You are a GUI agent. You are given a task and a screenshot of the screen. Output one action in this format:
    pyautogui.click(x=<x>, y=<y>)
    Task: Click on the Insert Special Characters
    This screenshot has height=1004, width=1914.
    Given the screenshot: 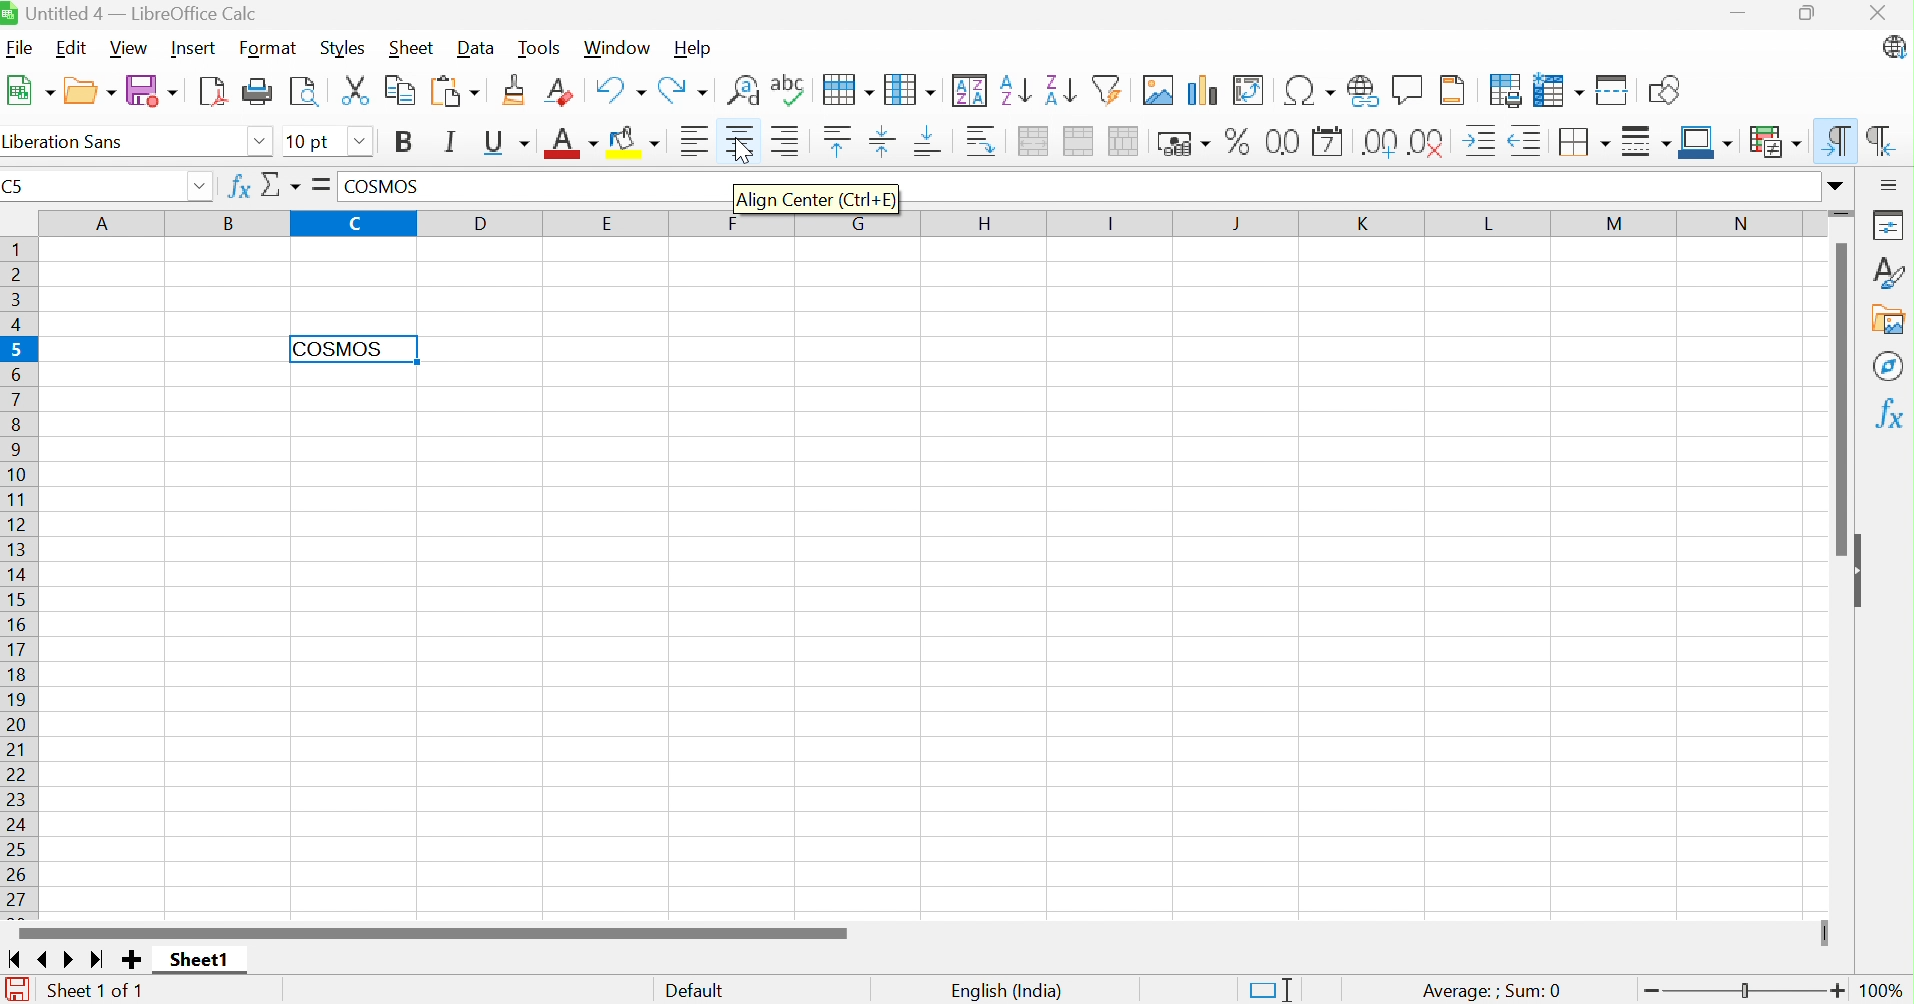 What is the action you would take?
    pyautogui.click(x=1309, y=89)
    